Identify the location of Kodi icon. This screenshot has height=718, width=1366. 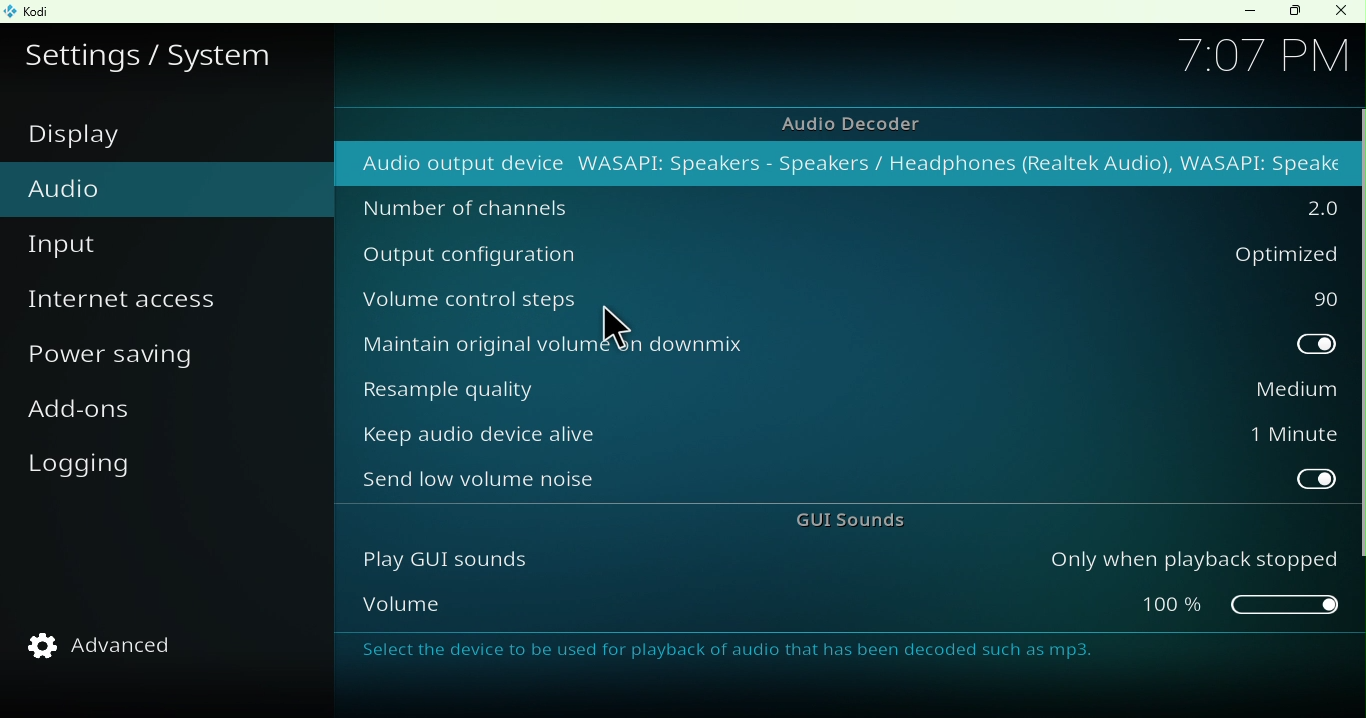
(32, 11).